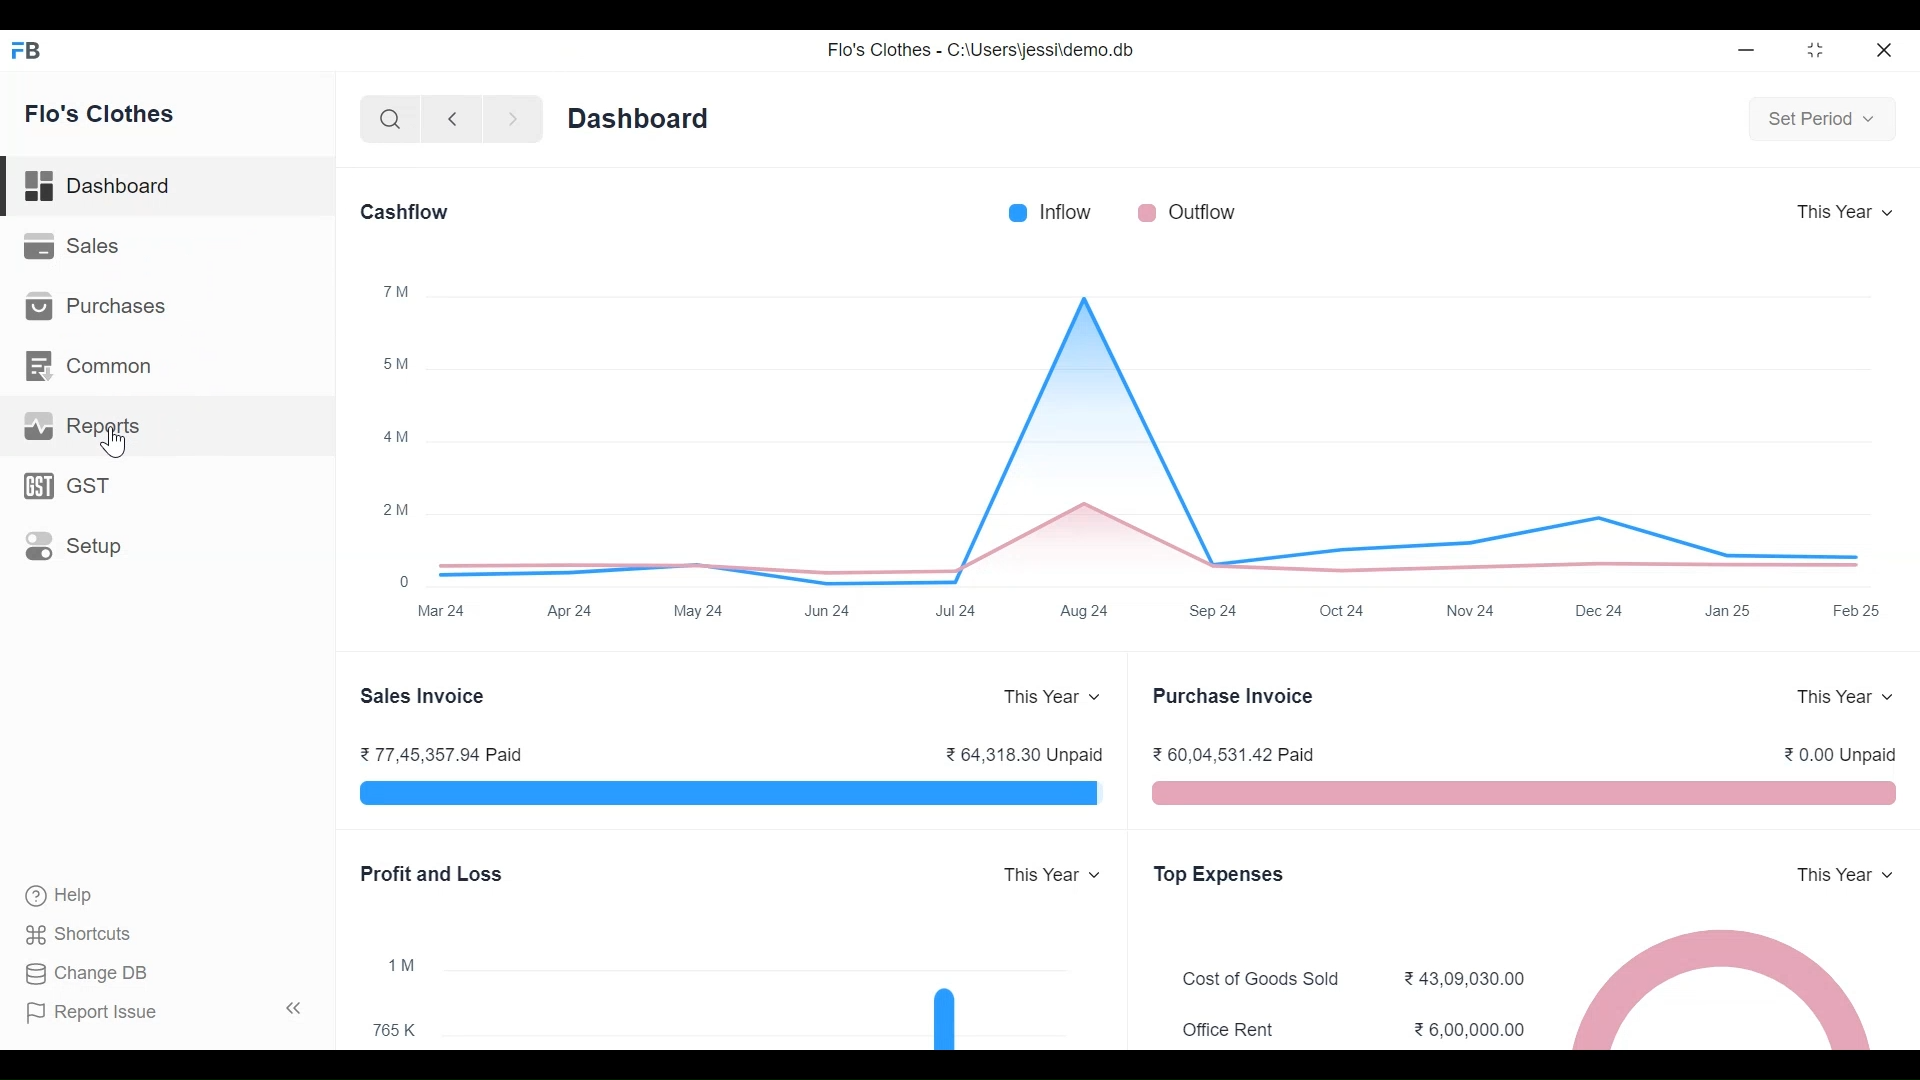 The height and width of the screenshot is (1080, 1920). Describe the element at coordinates (435, 874) in the screenshot. I see `Profit and Loss` at that location.